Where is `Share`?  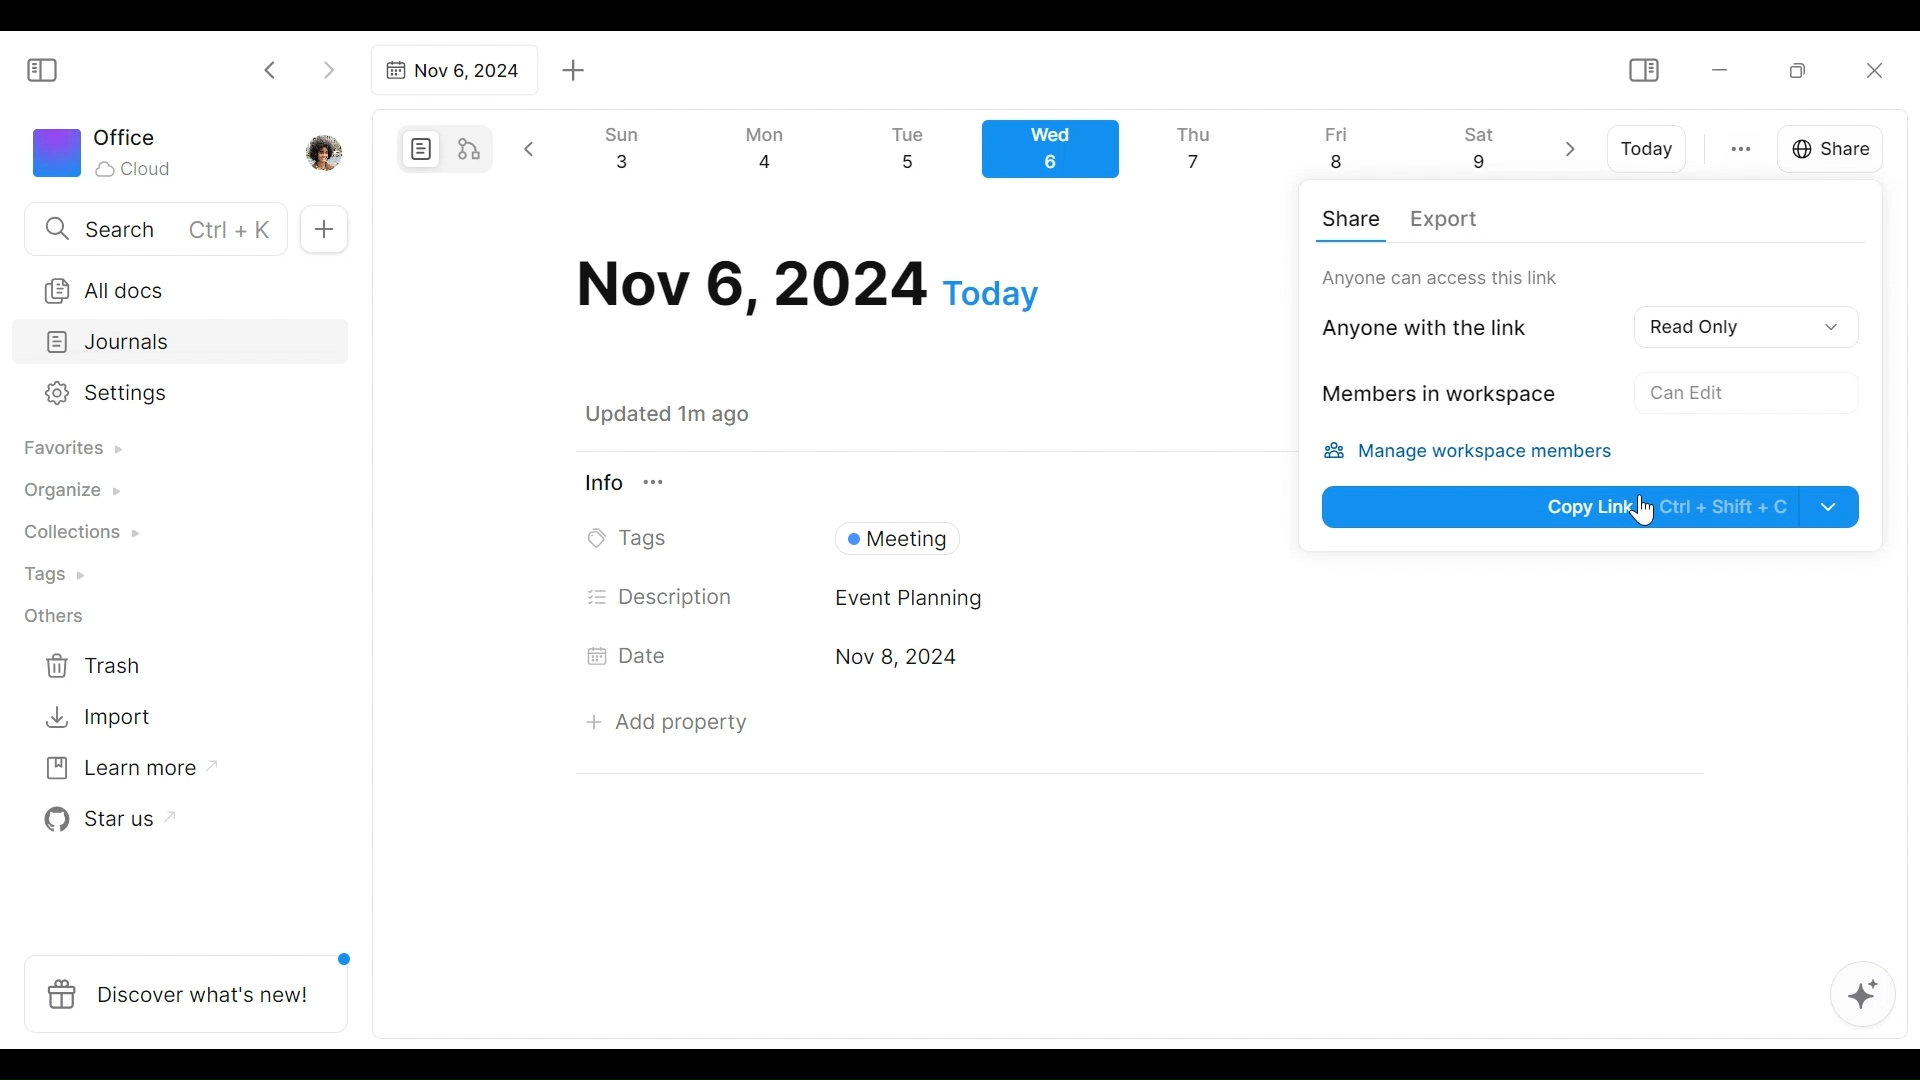 Share is located at coordinates (1825, 147).